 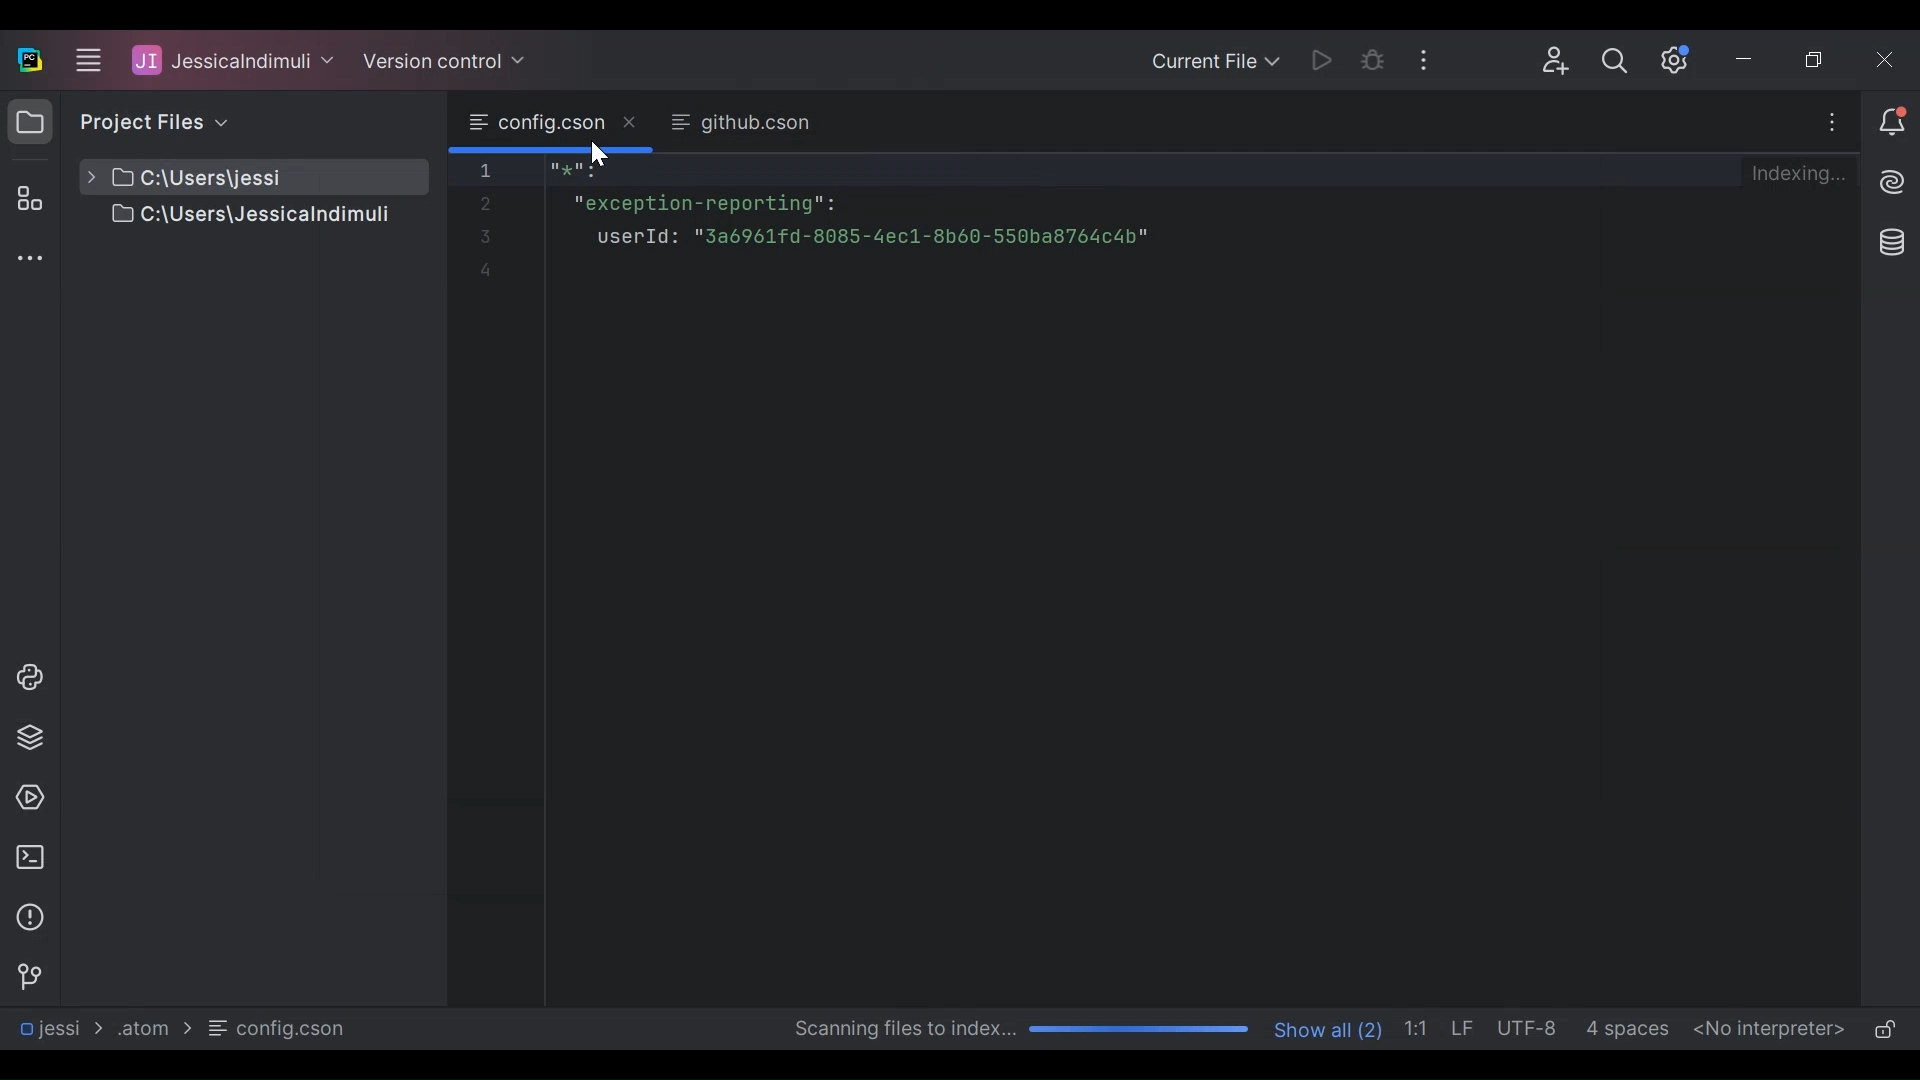 What do you see at coordinates (1753, 59) in the screenshot?
I see `Minimize` at bounding box center [1753, 59].